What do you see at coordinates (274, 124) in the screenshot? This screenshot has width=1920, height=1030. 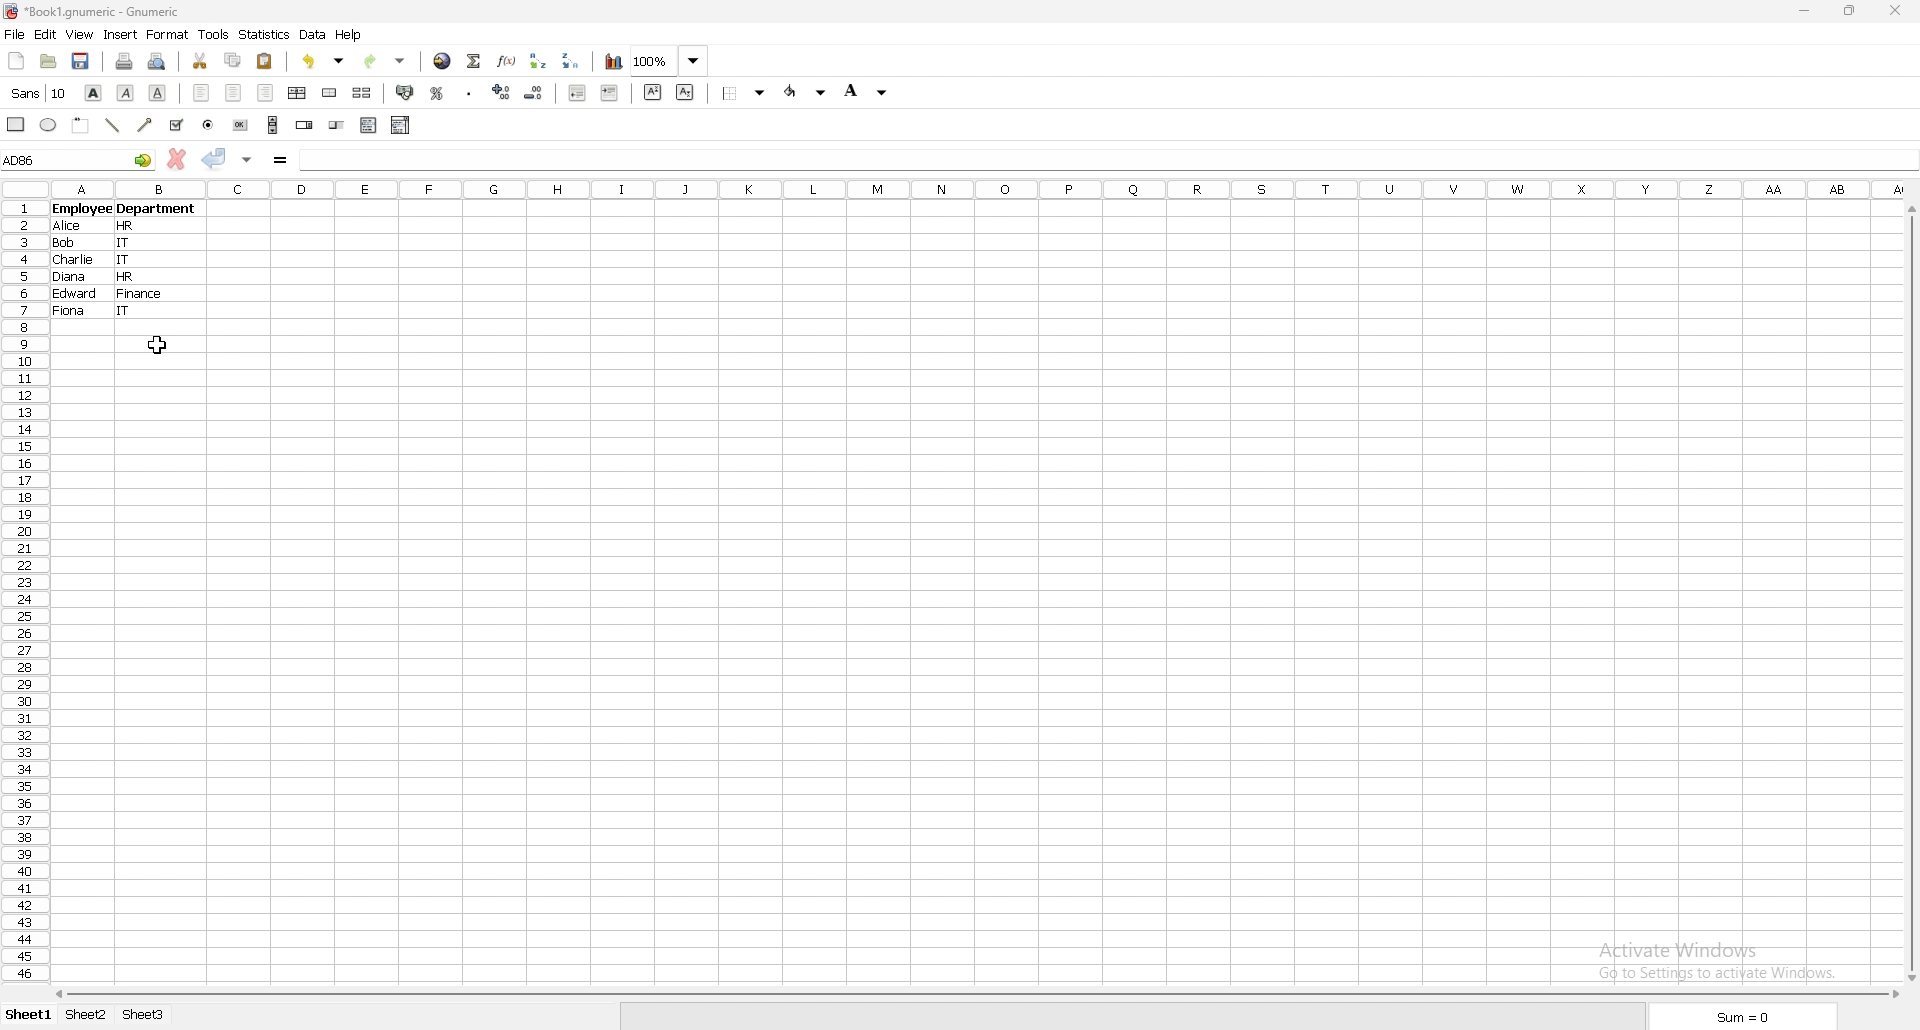 I see `scroll bar` at bounding box center [274, 124].